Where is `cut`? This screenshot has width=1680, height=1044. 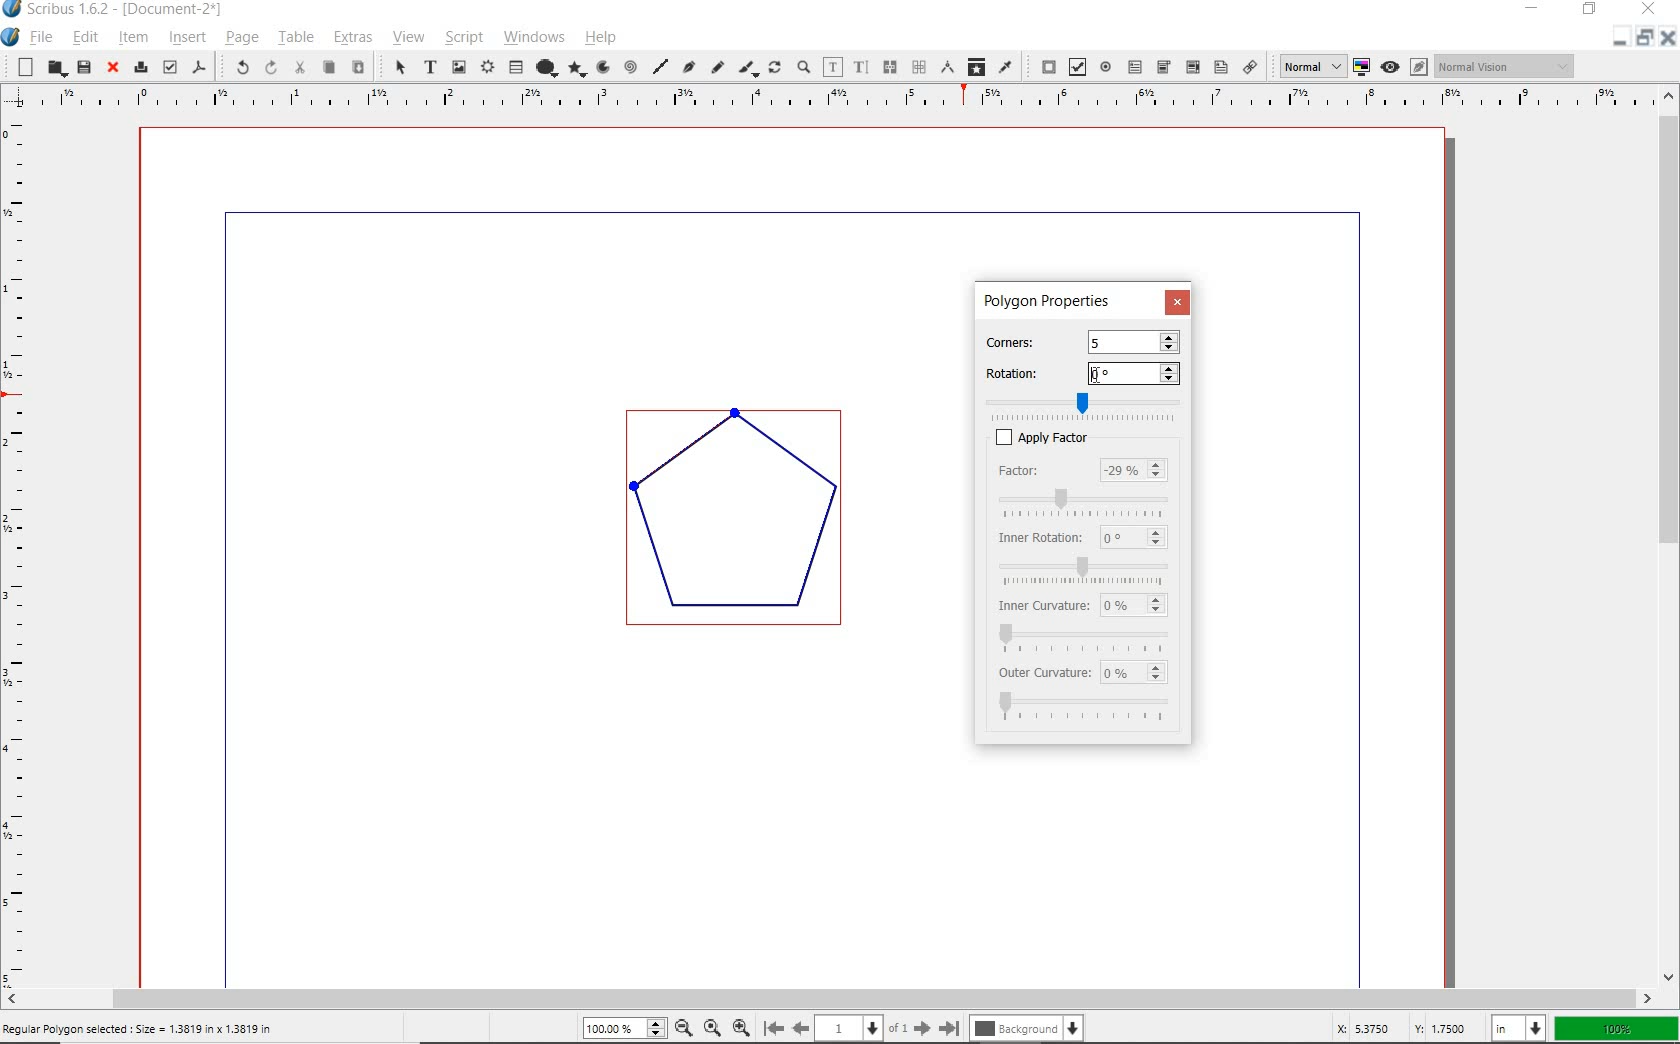
cut is located at coordinates (302, 69).